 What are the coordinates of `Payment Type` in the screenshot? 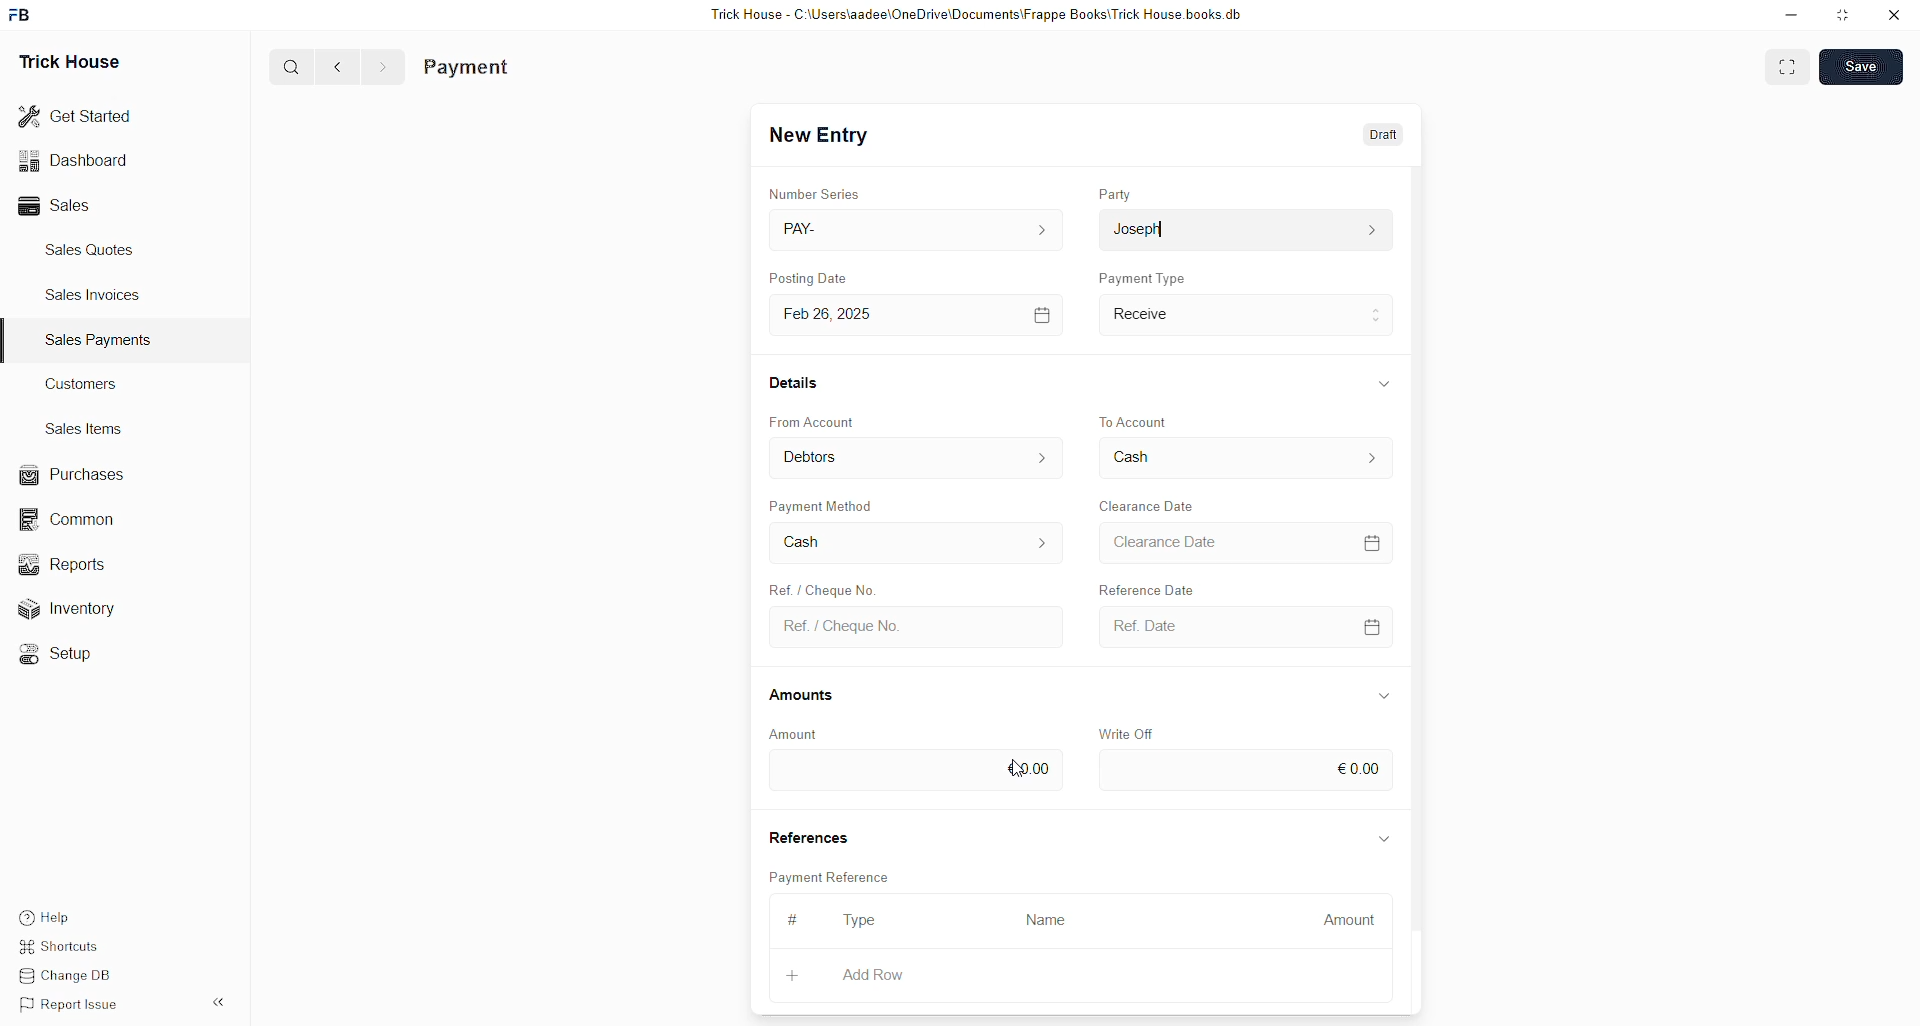 It's located at (1247, 316).